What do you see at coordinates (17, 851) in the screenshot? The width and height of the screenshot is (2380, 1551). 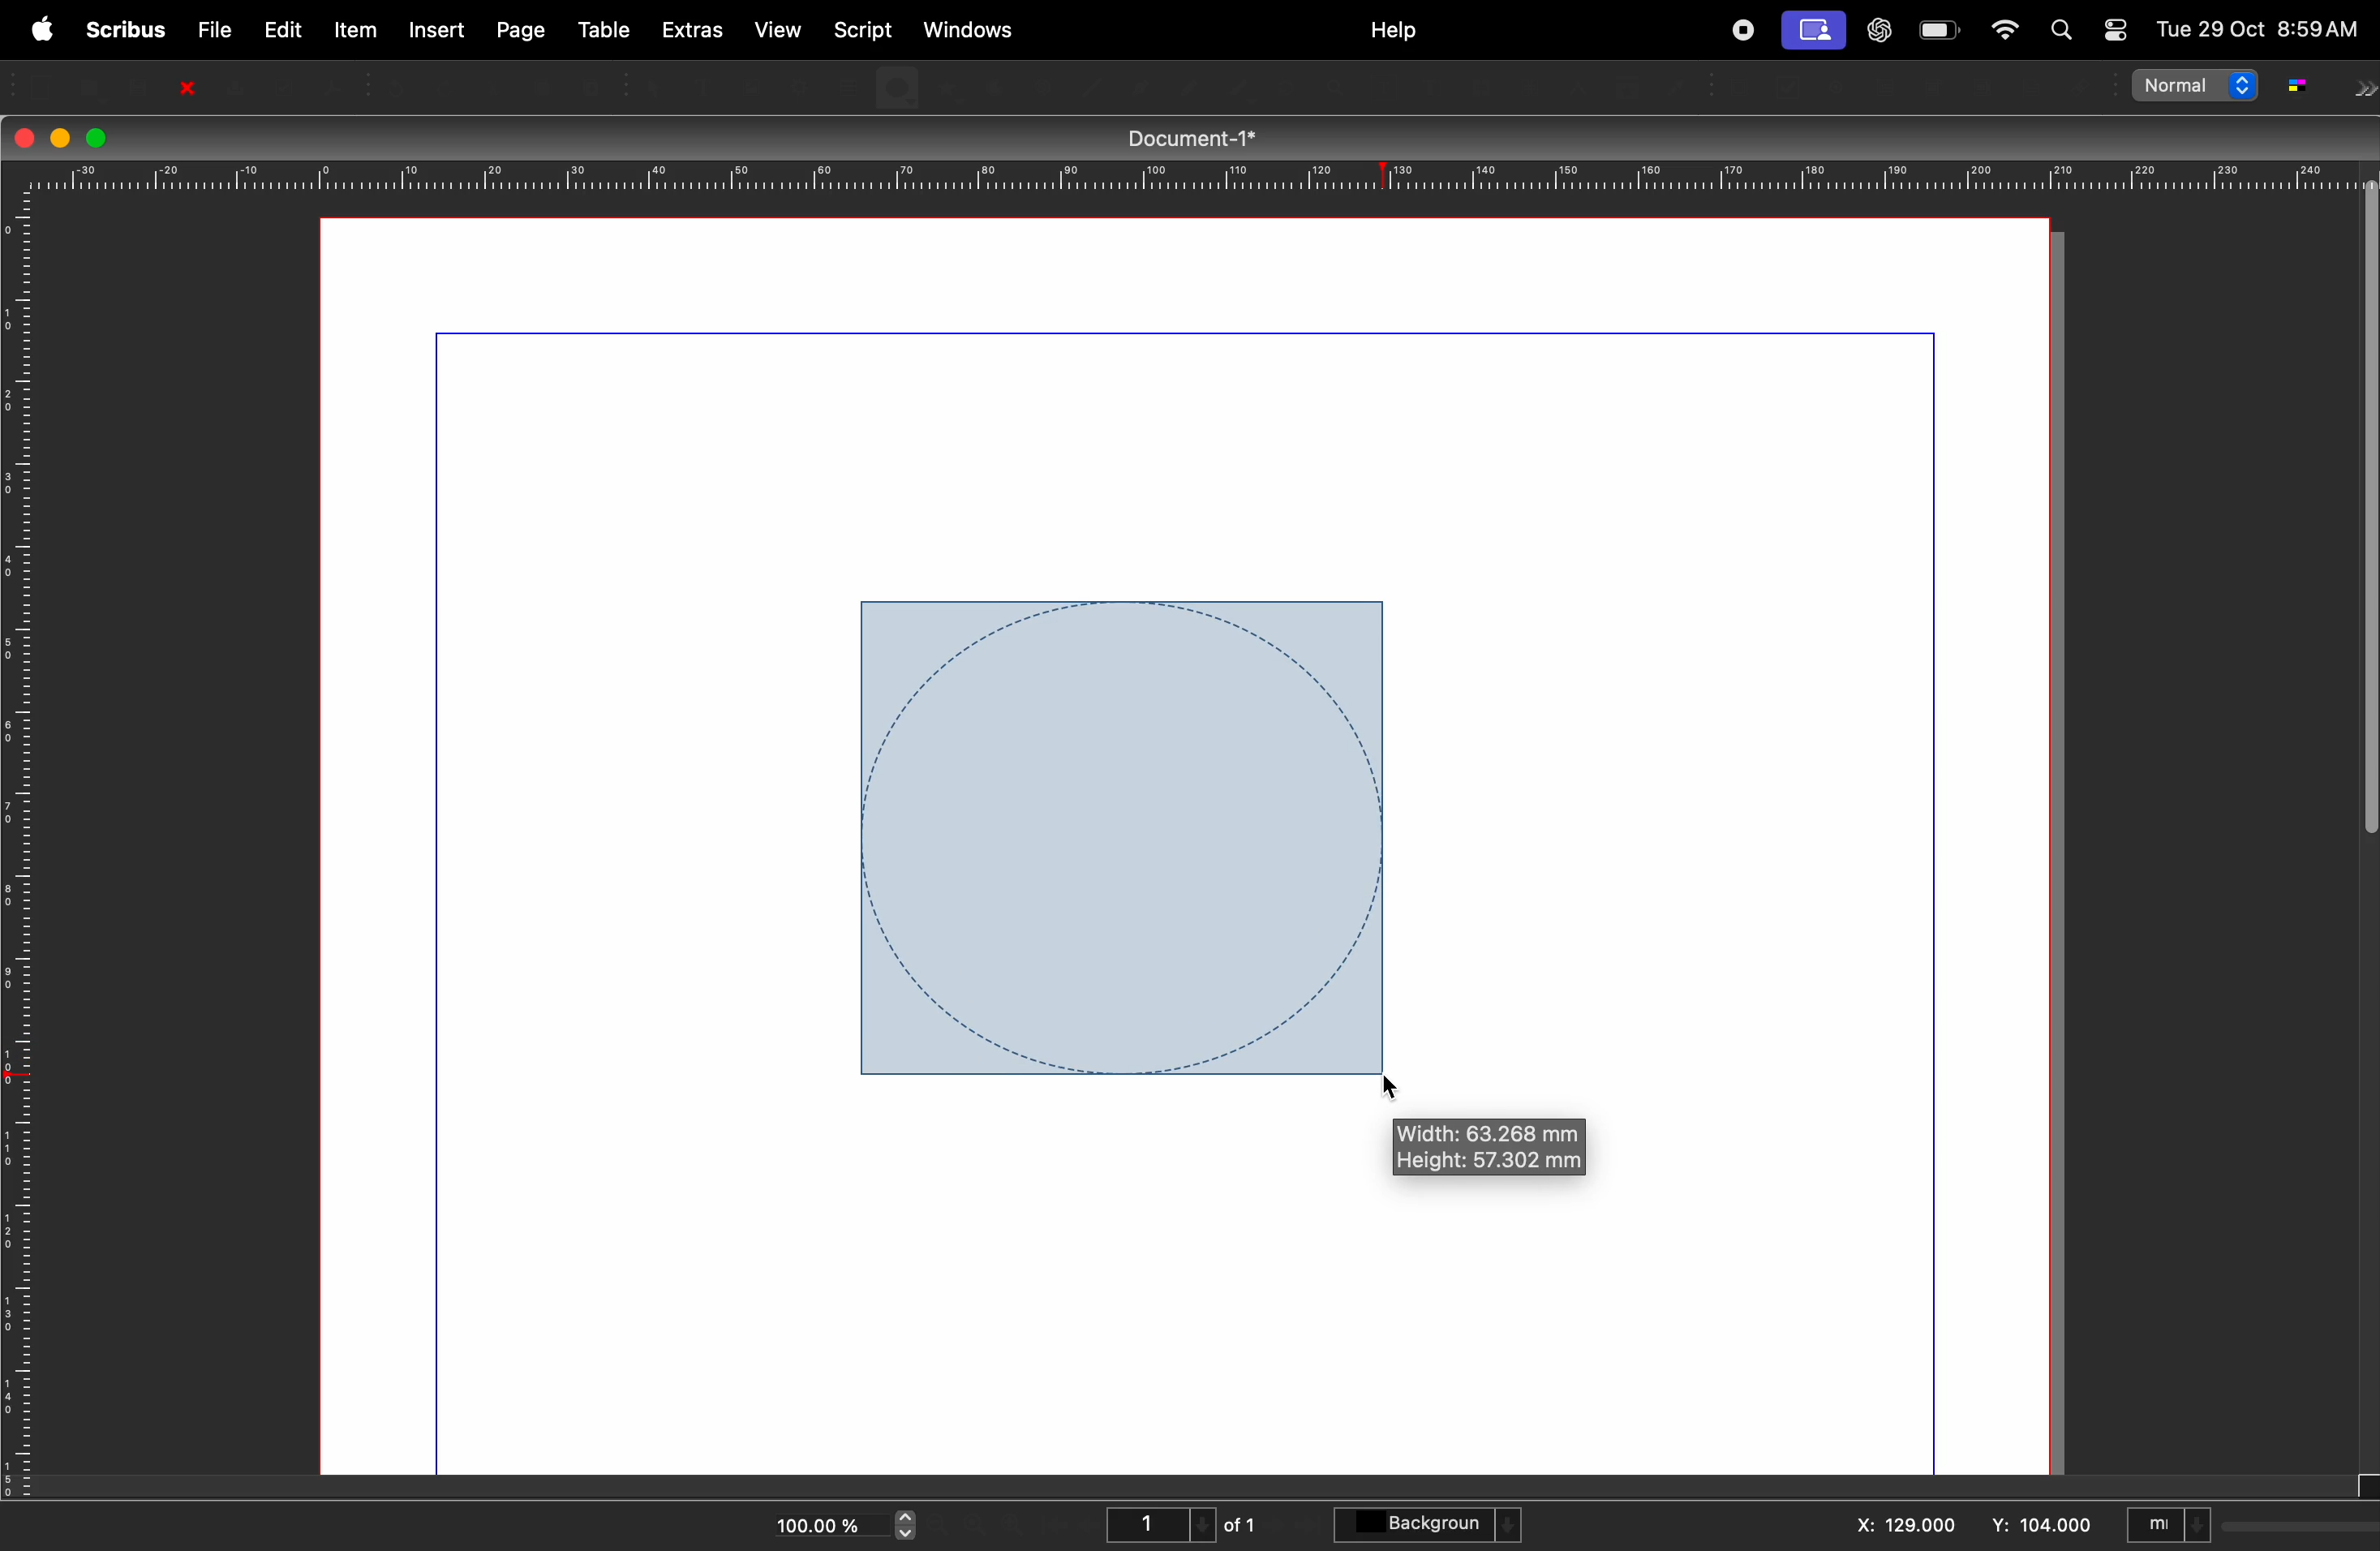 I see `vertical scale` at bounding box center [17, 851].